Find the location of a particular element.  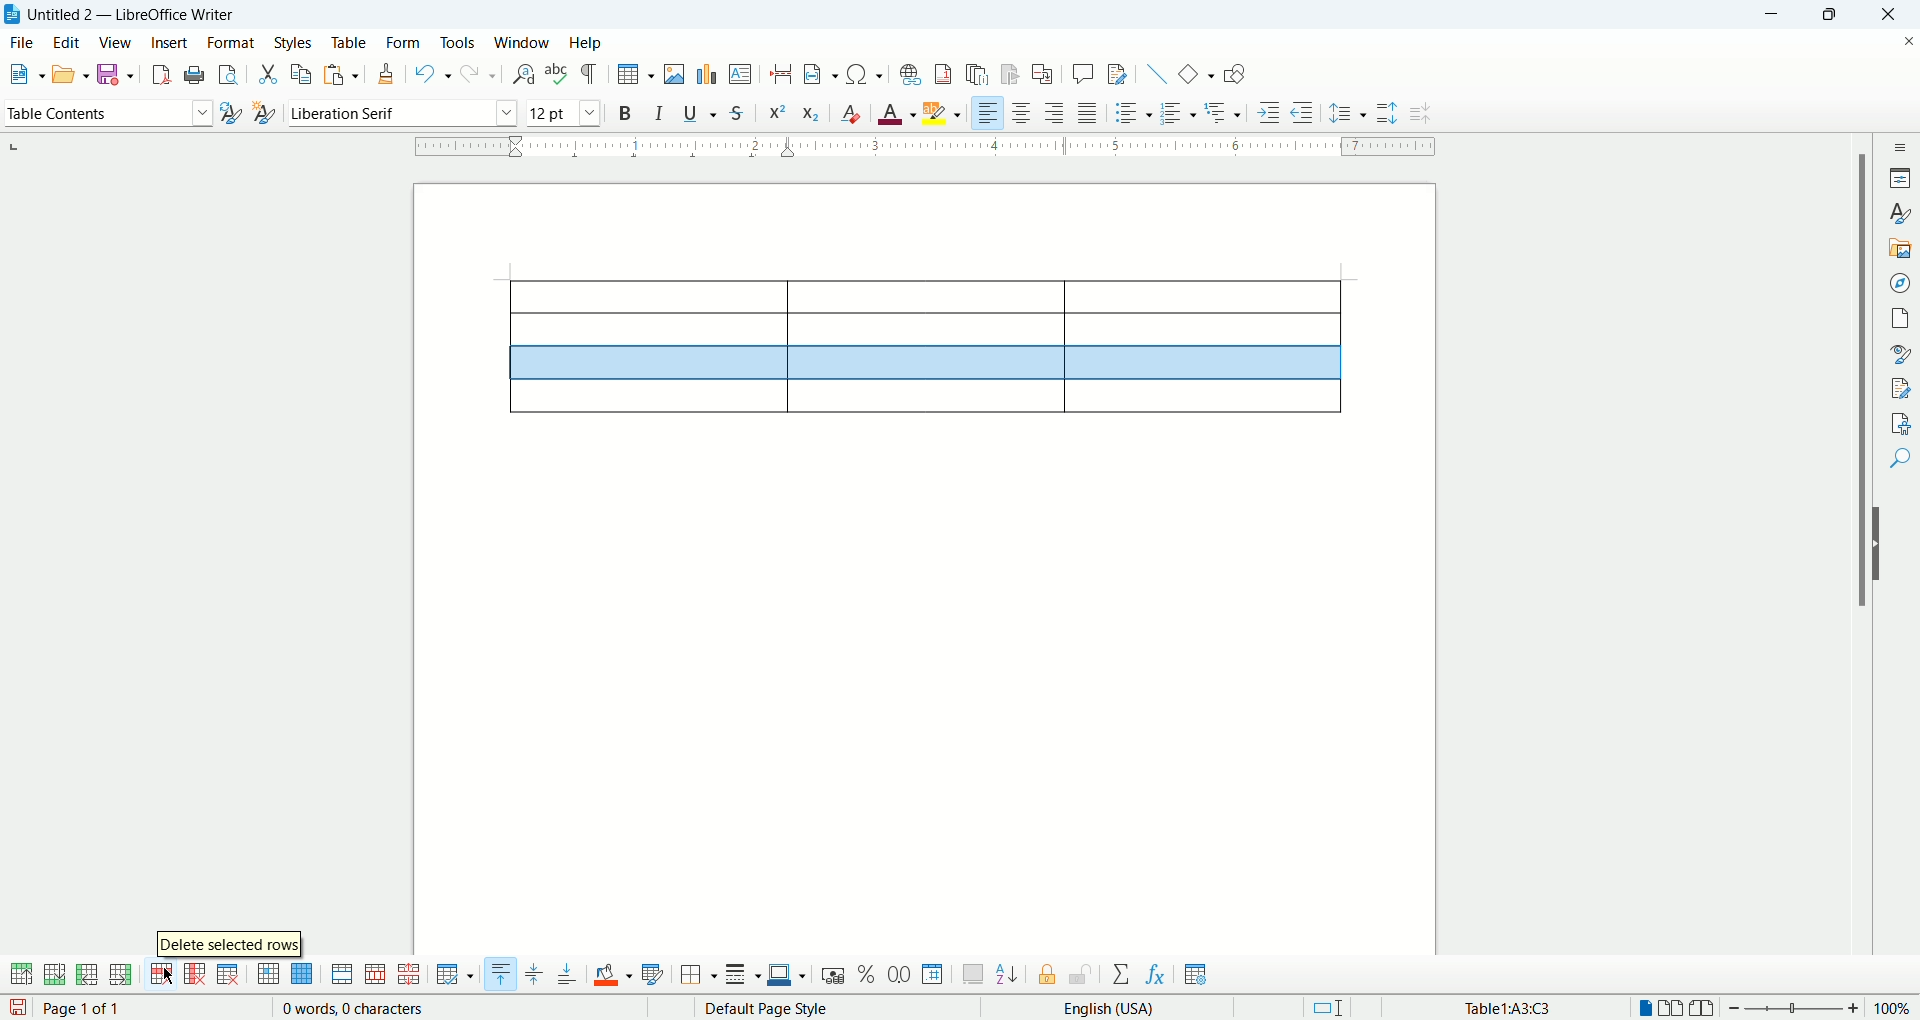

zoom factor is located at coordinates (1823, 1009).